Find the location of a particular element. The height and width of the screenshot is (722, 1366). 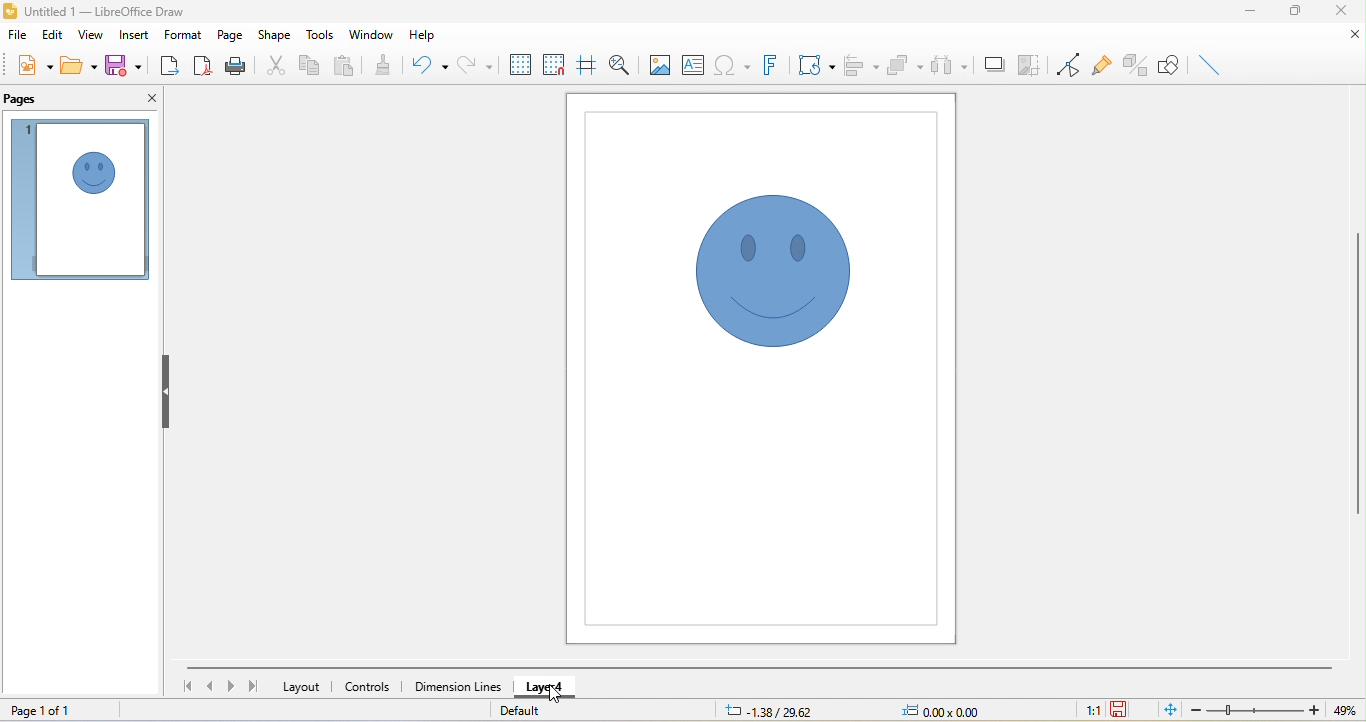

view is located at coordinates (88, 35).